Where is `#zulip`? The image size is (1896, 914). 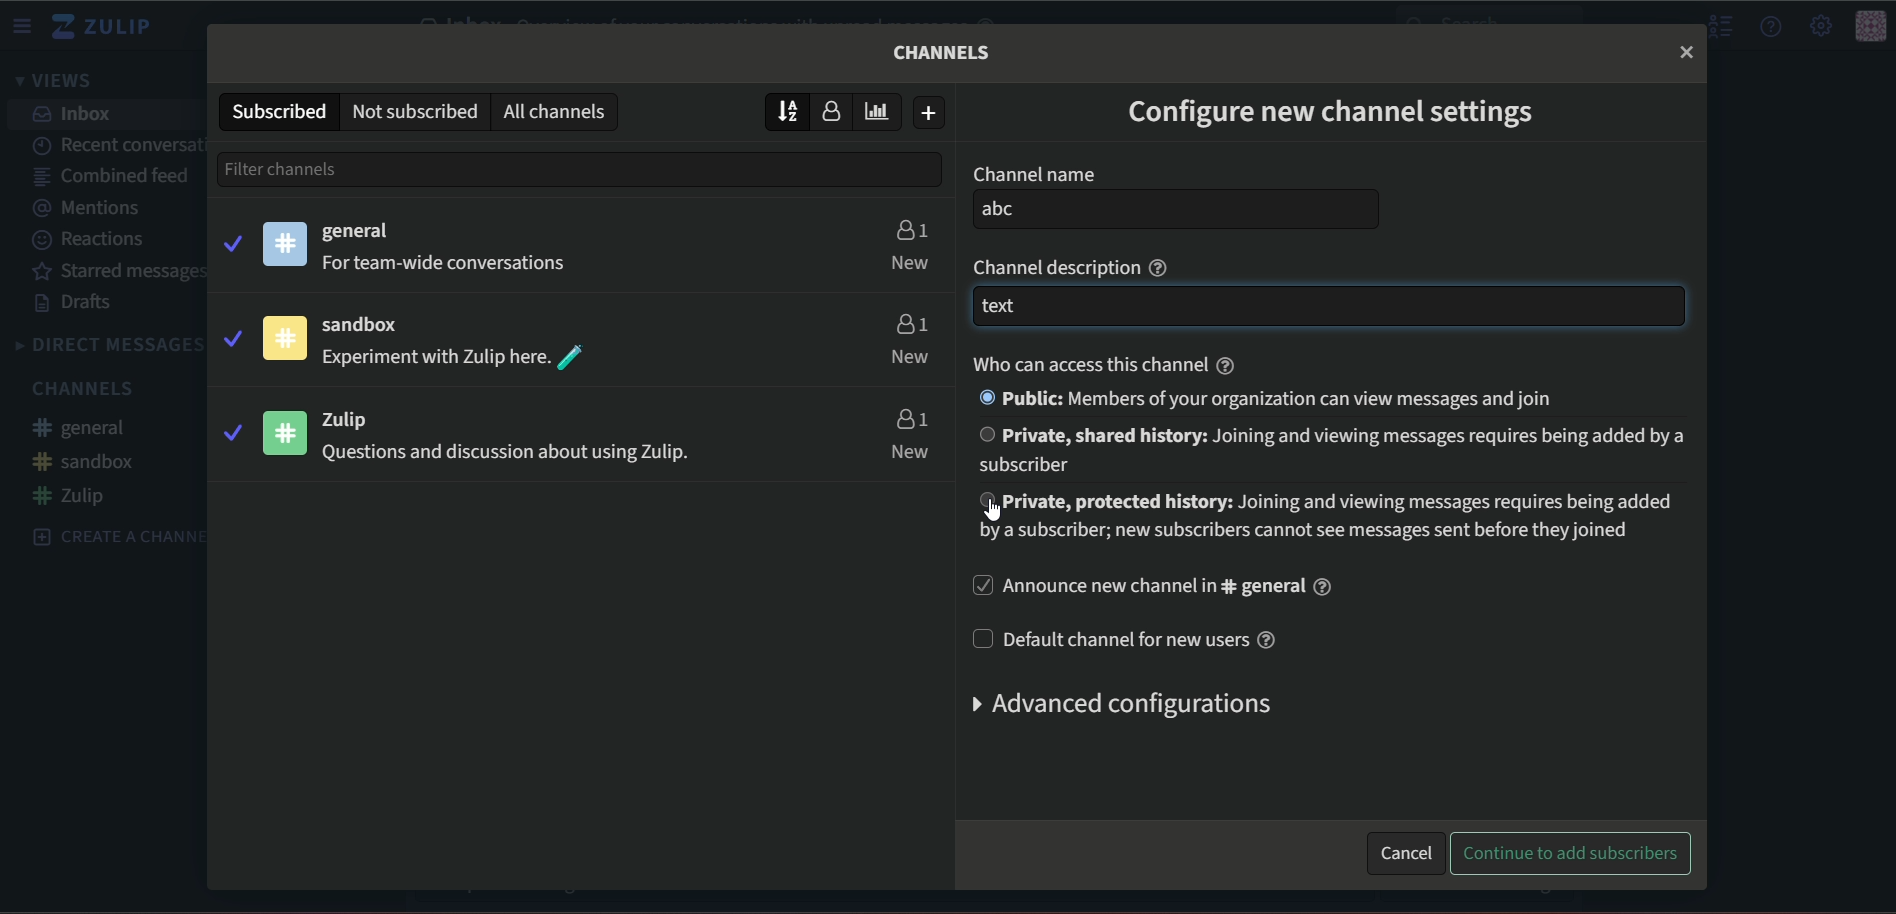 #zulip is located at coordinates (76, 496).